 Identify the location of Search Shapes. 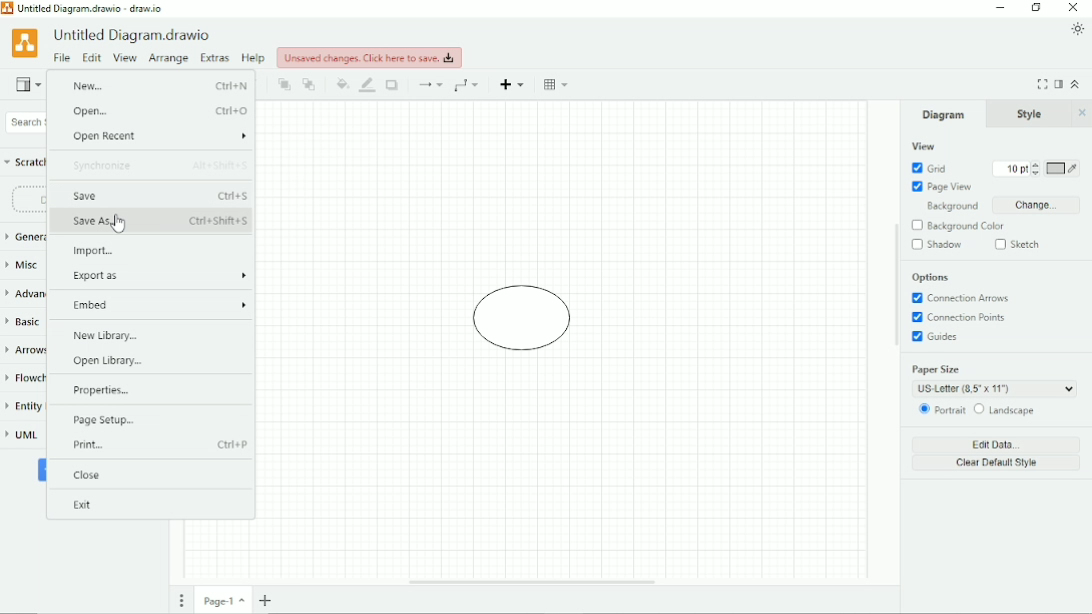
(22, 121).